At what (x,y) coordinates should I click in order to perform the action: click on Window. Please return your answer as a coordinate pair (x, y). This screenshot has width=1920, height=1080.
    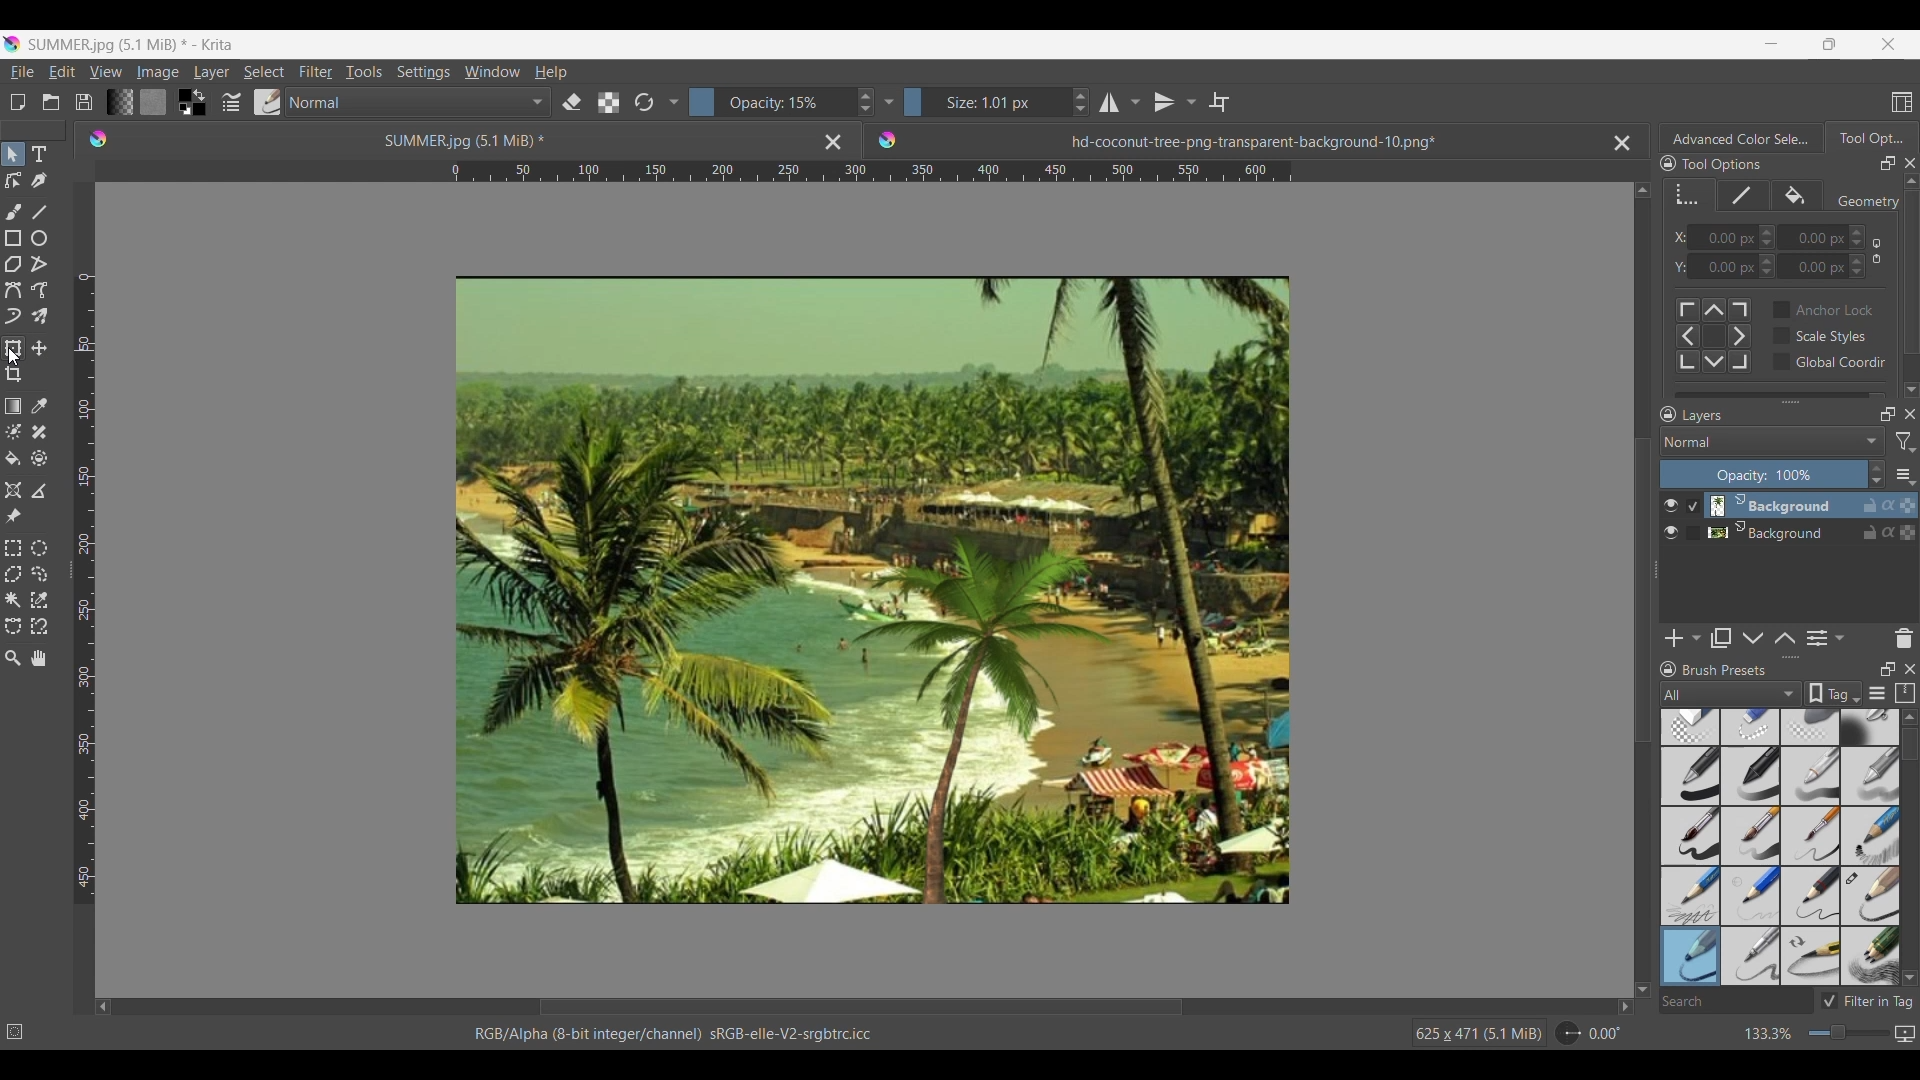
    Looking at the image, I should click on (491, 71).